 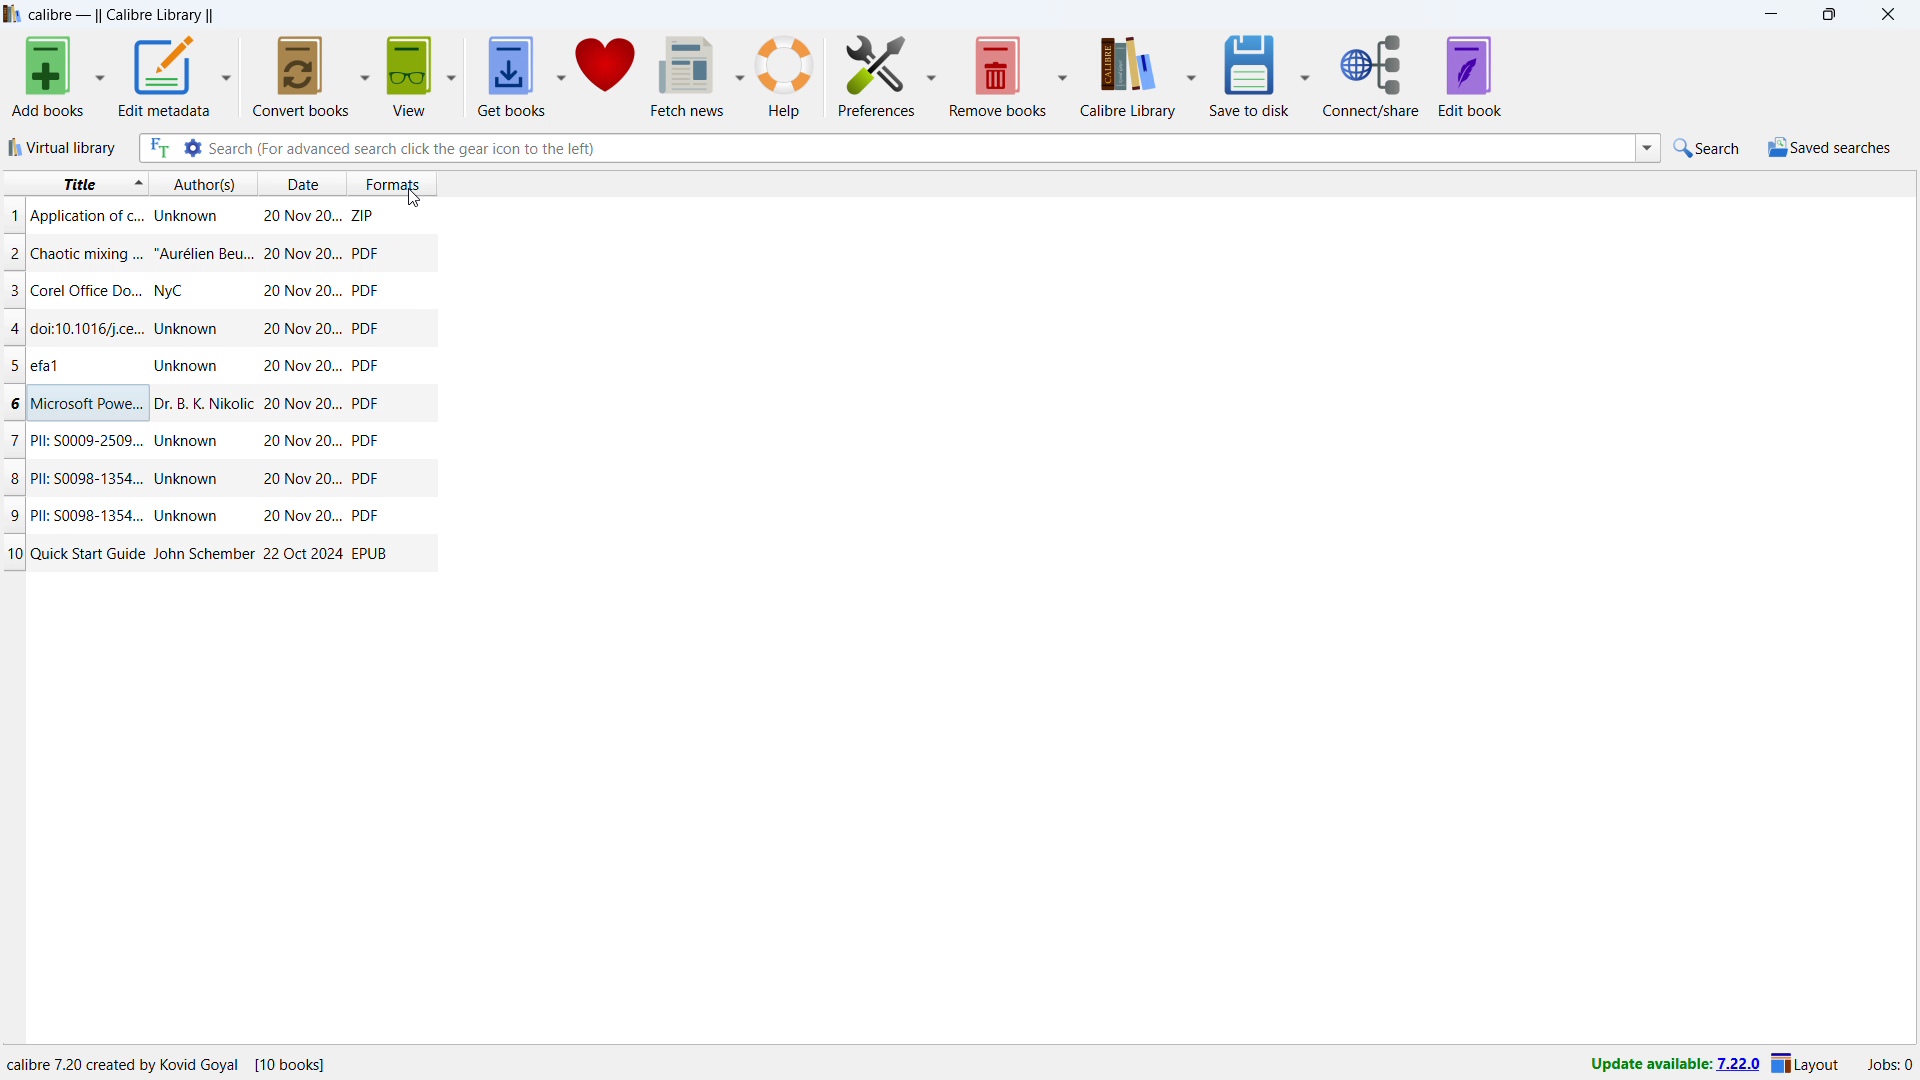 What do you see at coordinates (188, 216) in the screenshot?
I see `author` at bounding box center [188, 216].